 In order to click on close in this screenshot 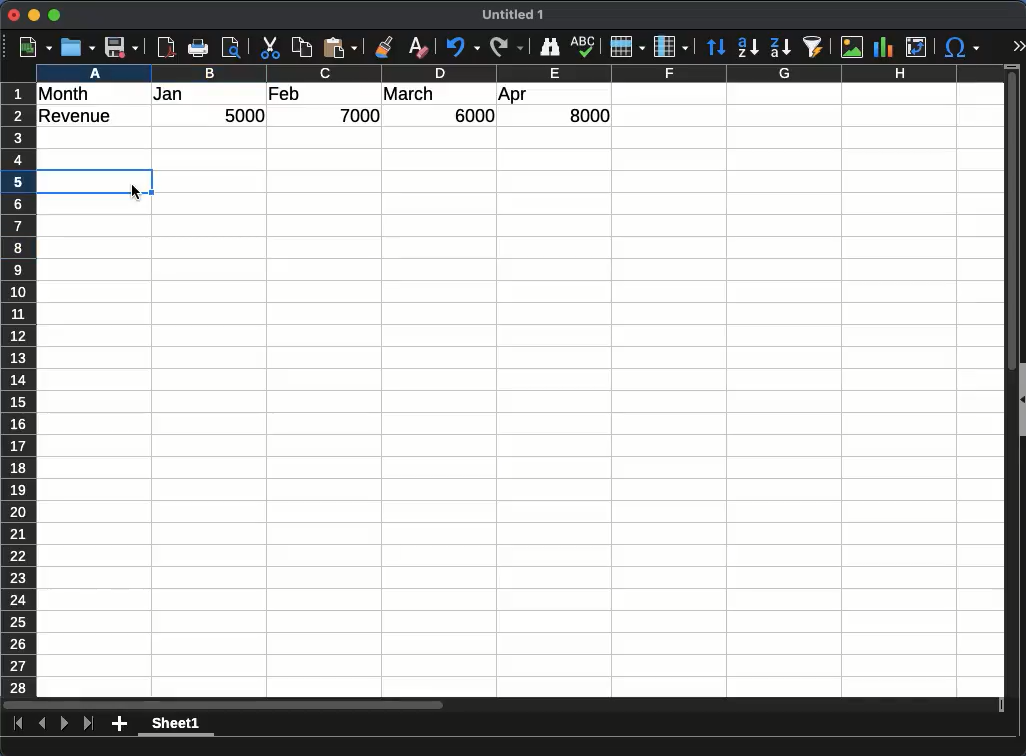, I will do `click(14, 15)`.